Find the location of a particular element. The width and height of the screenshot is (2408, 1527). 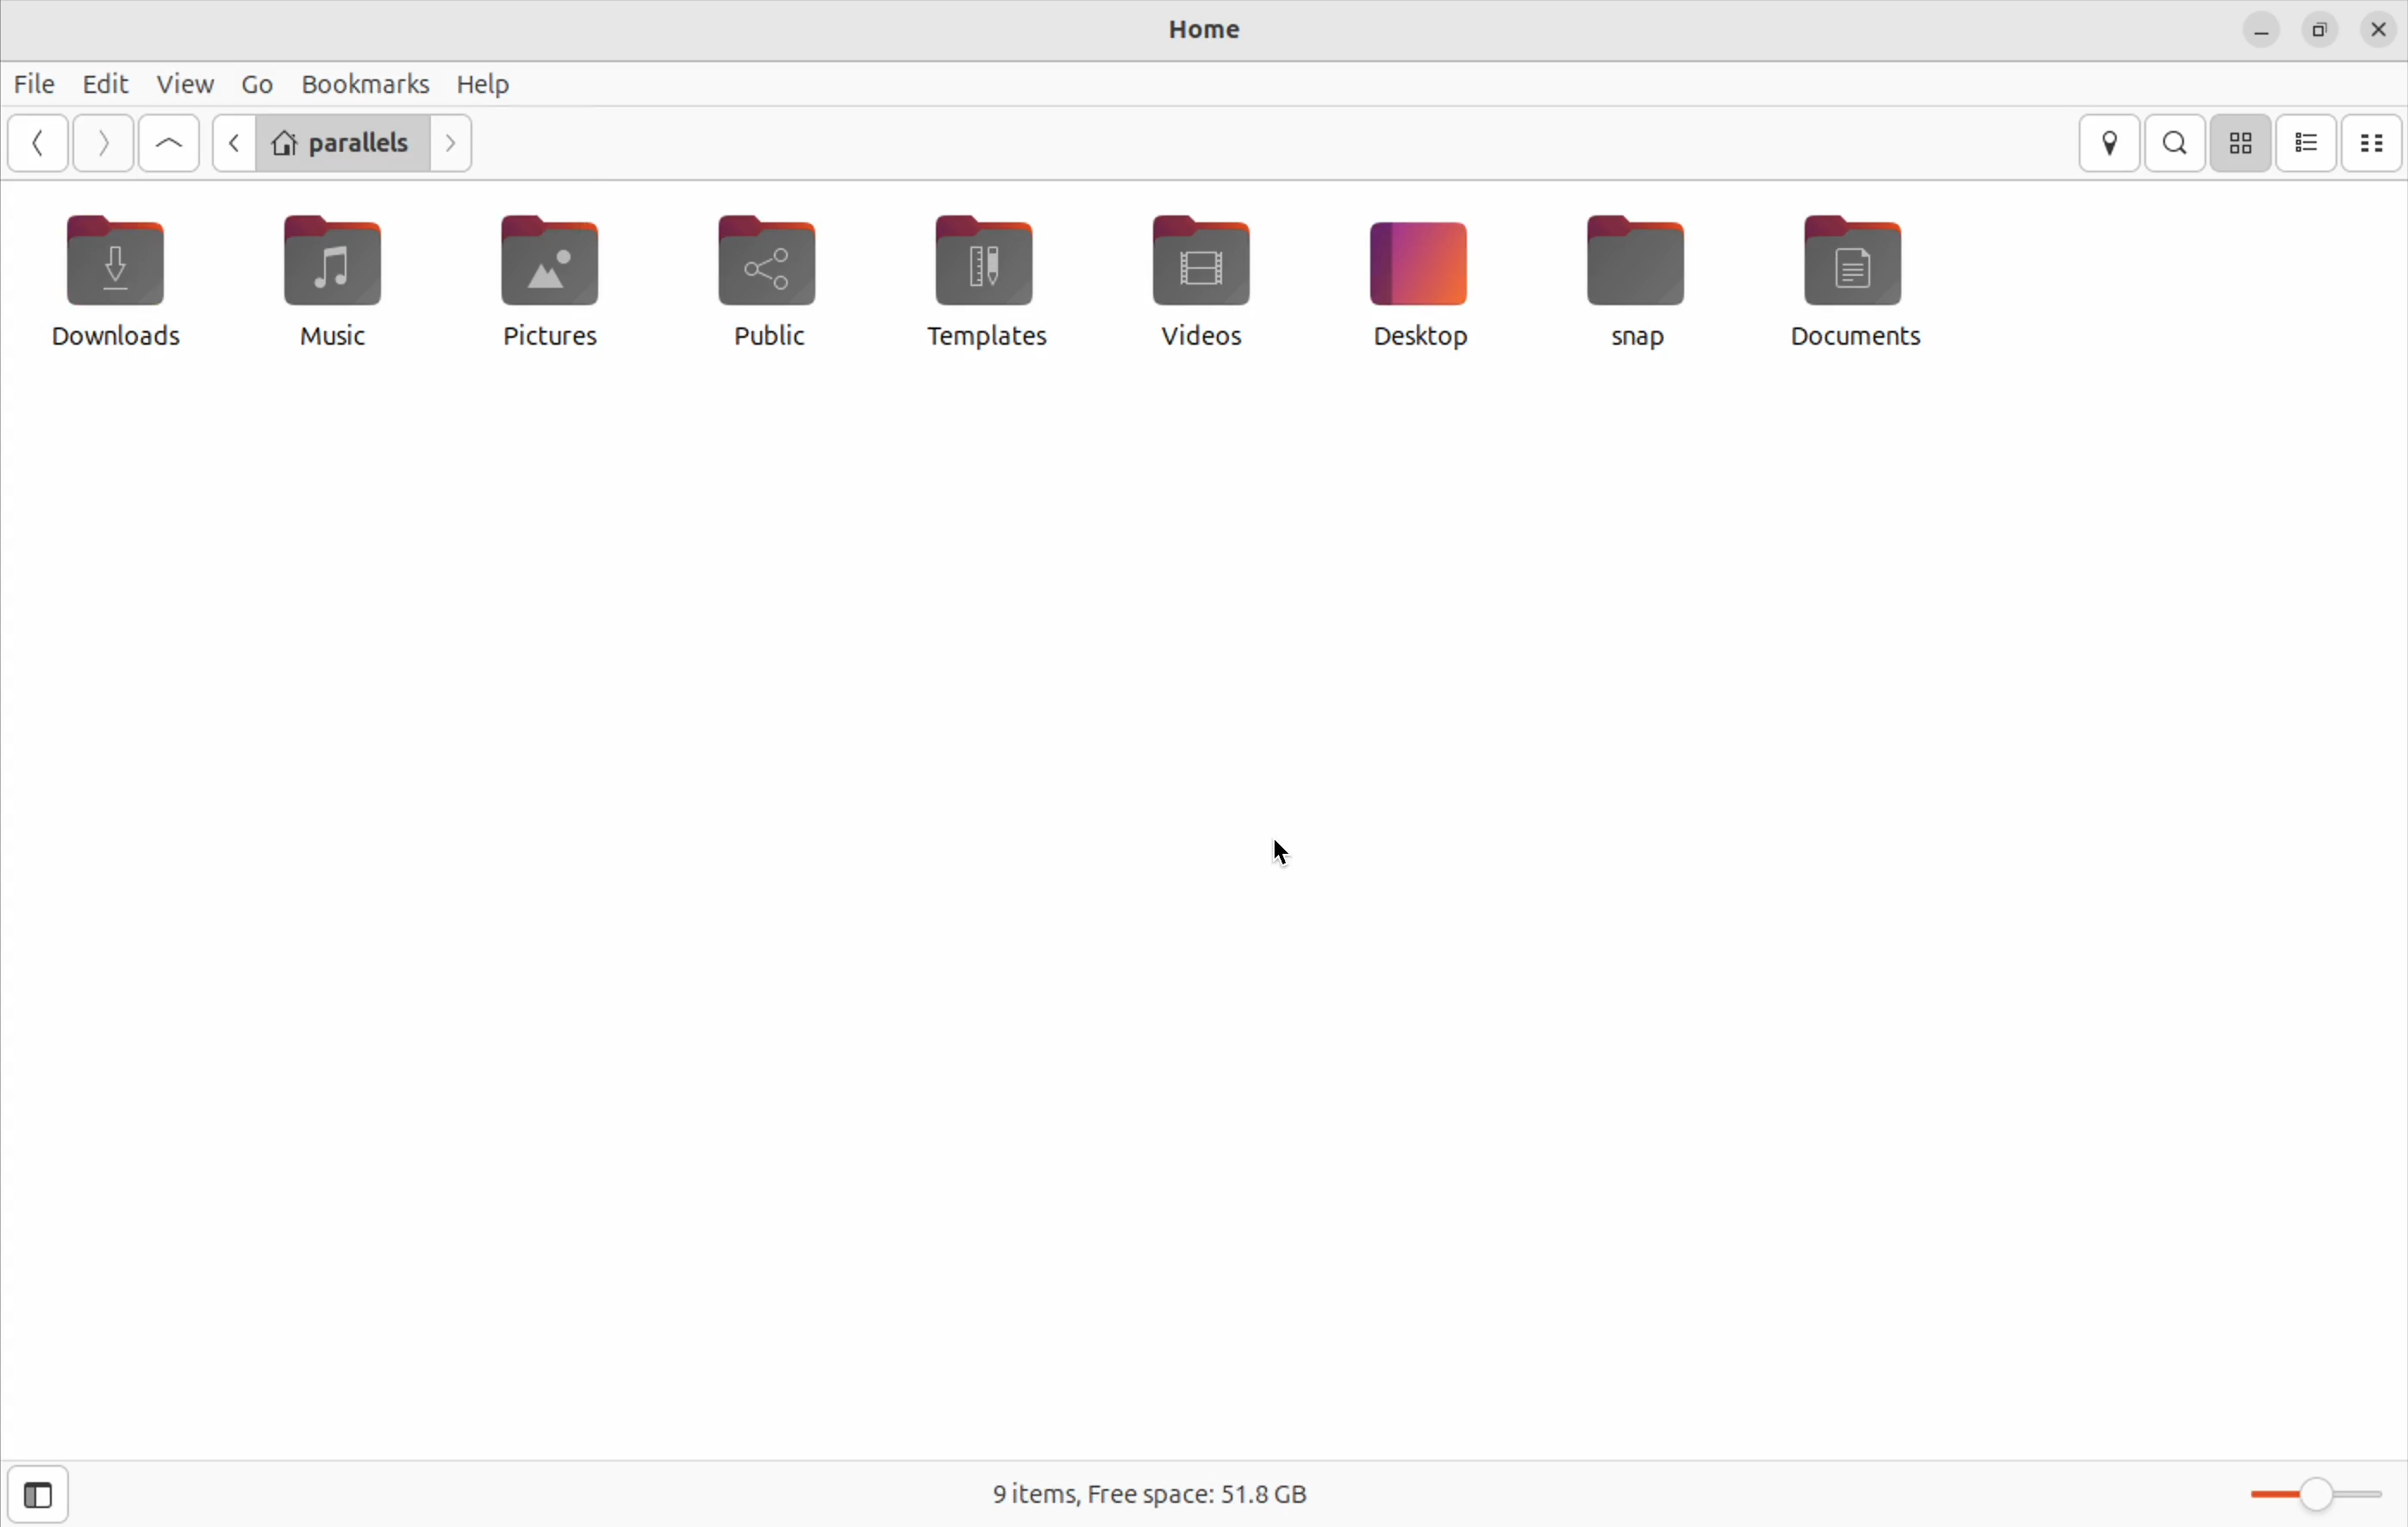

Go back is located at coordinates (232, 146).